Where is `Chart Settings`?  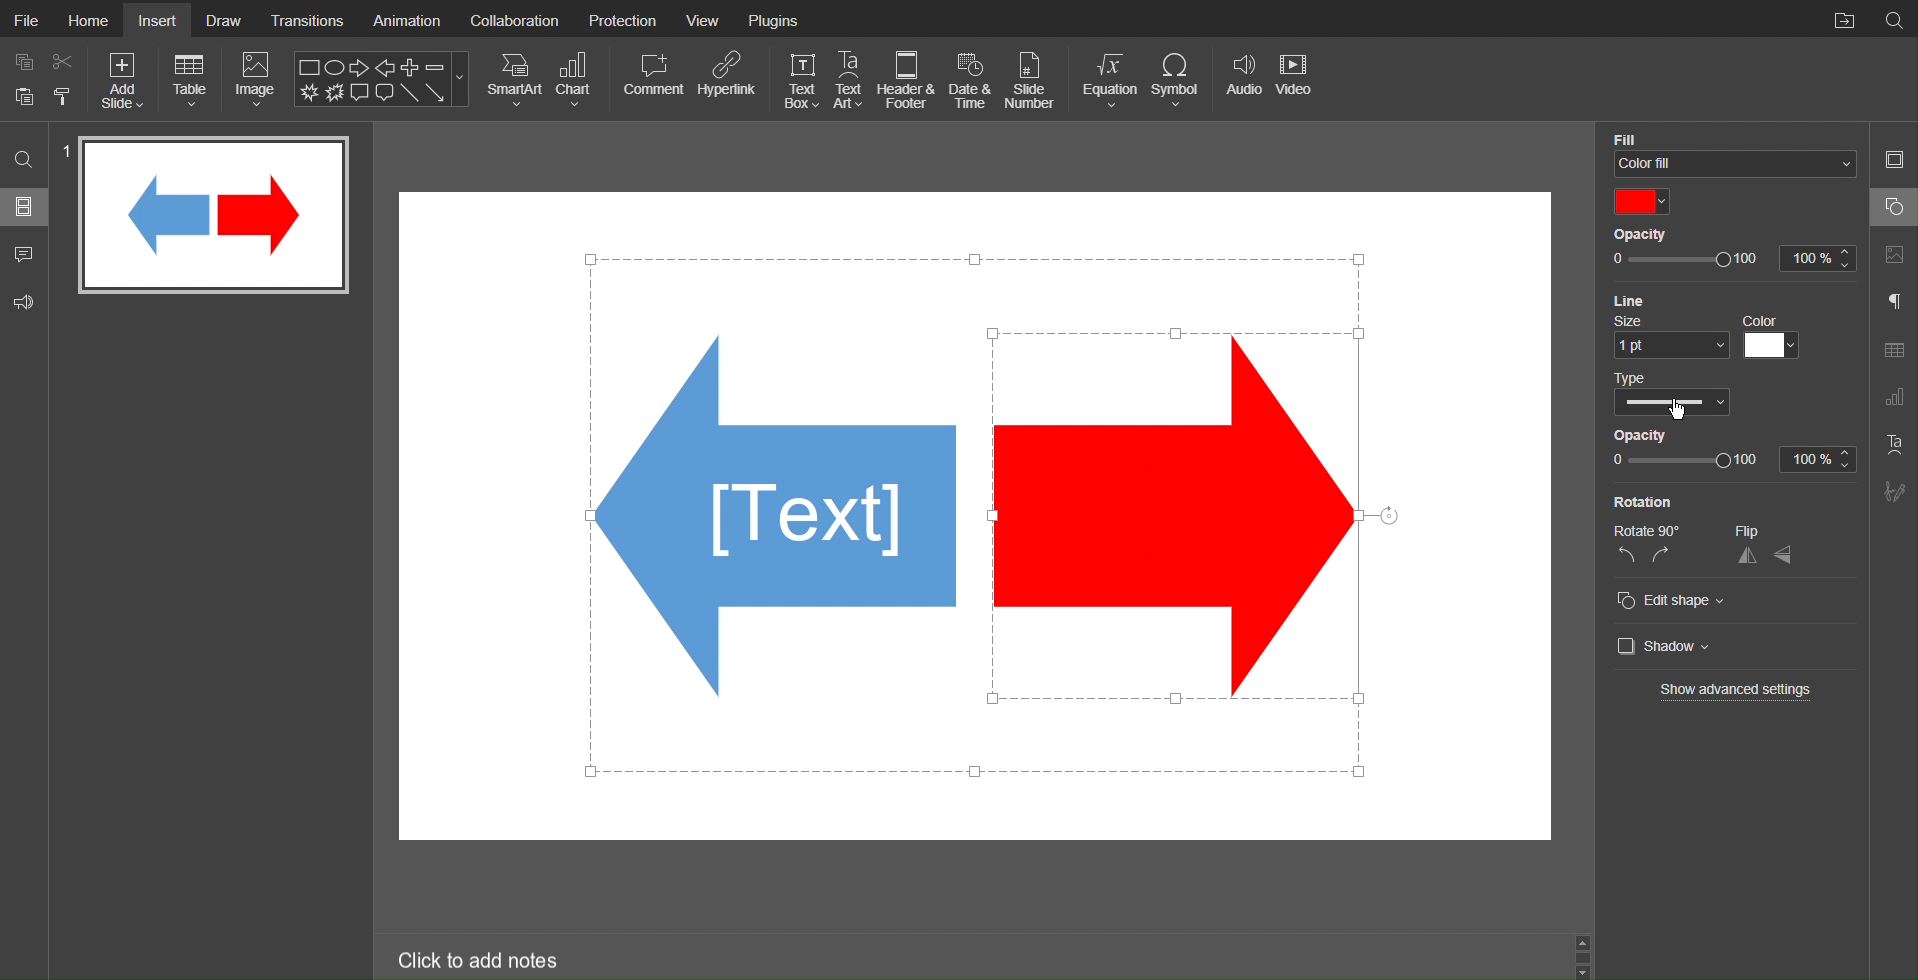
Chart Settings is located at coordinates (1894, 399).